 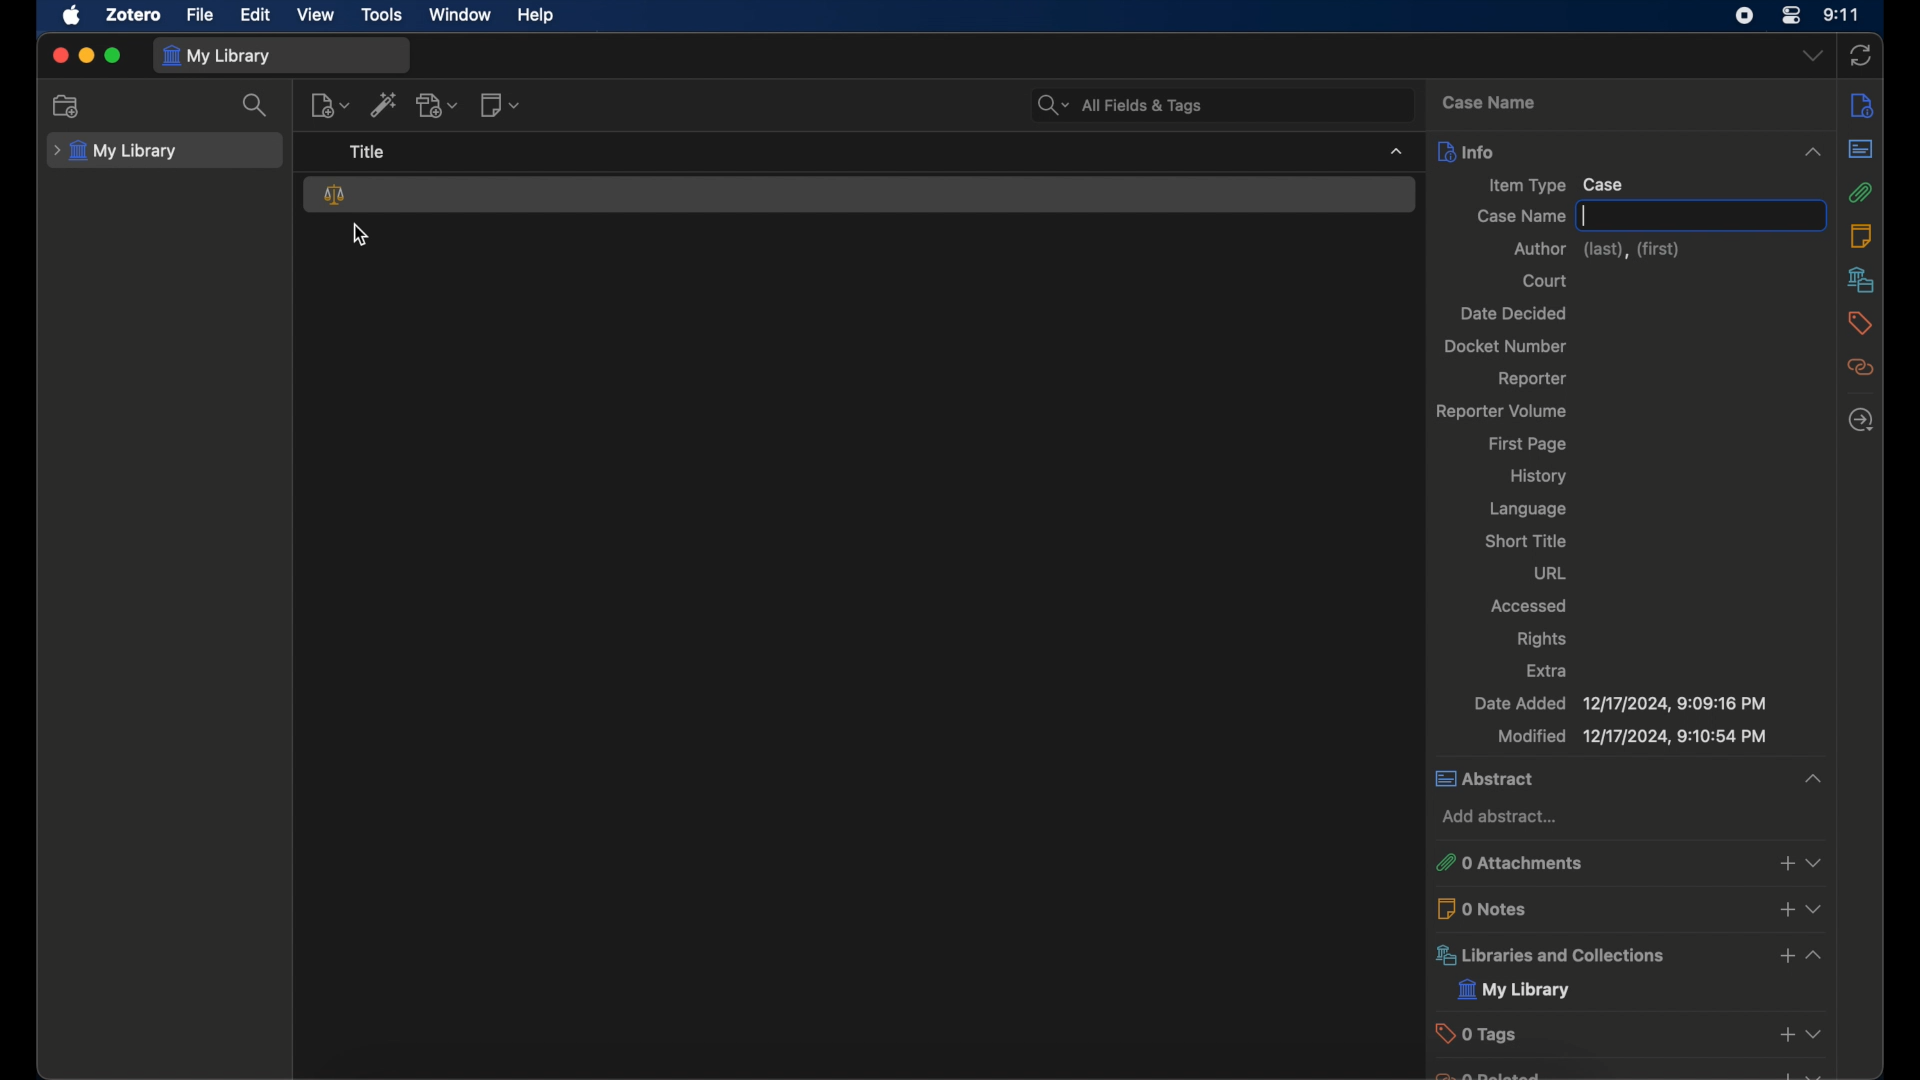 What do you see at coordinates (1553, 574) in the screenshot?
I see `url` at bounding box center [1553, 574].